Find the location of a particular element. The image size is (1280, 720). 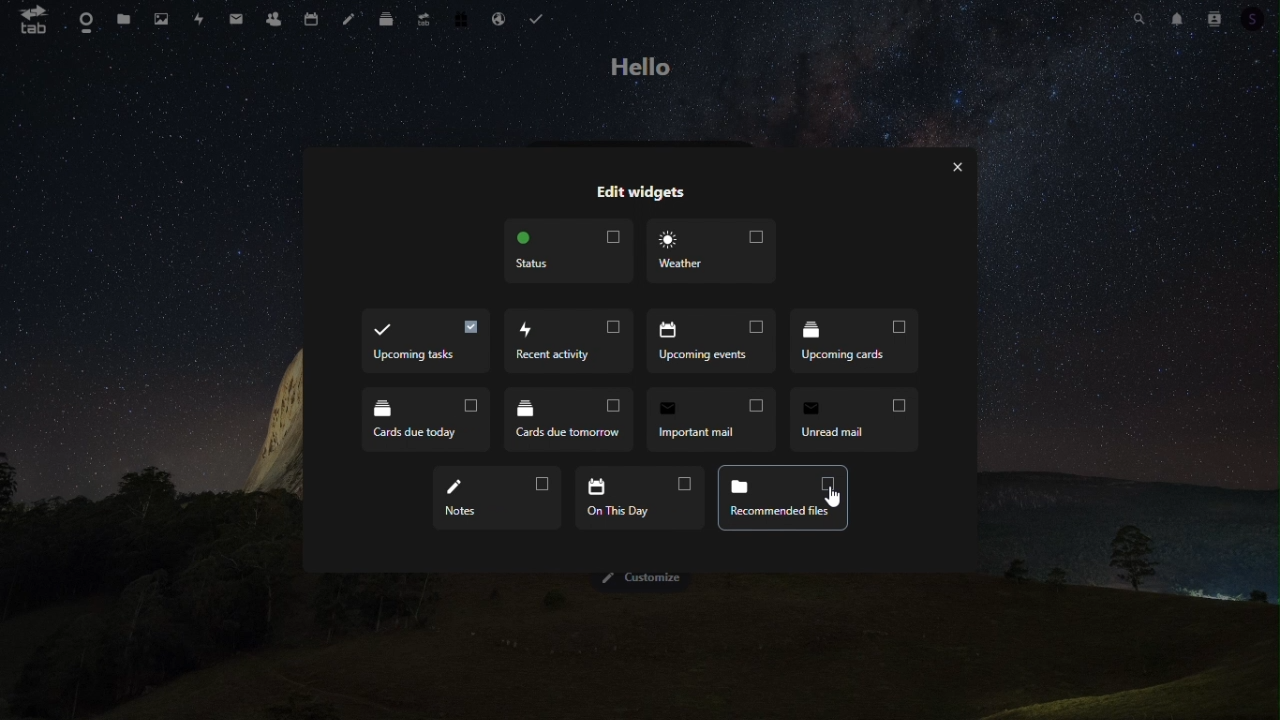

status is located at coordinates (571, 253).